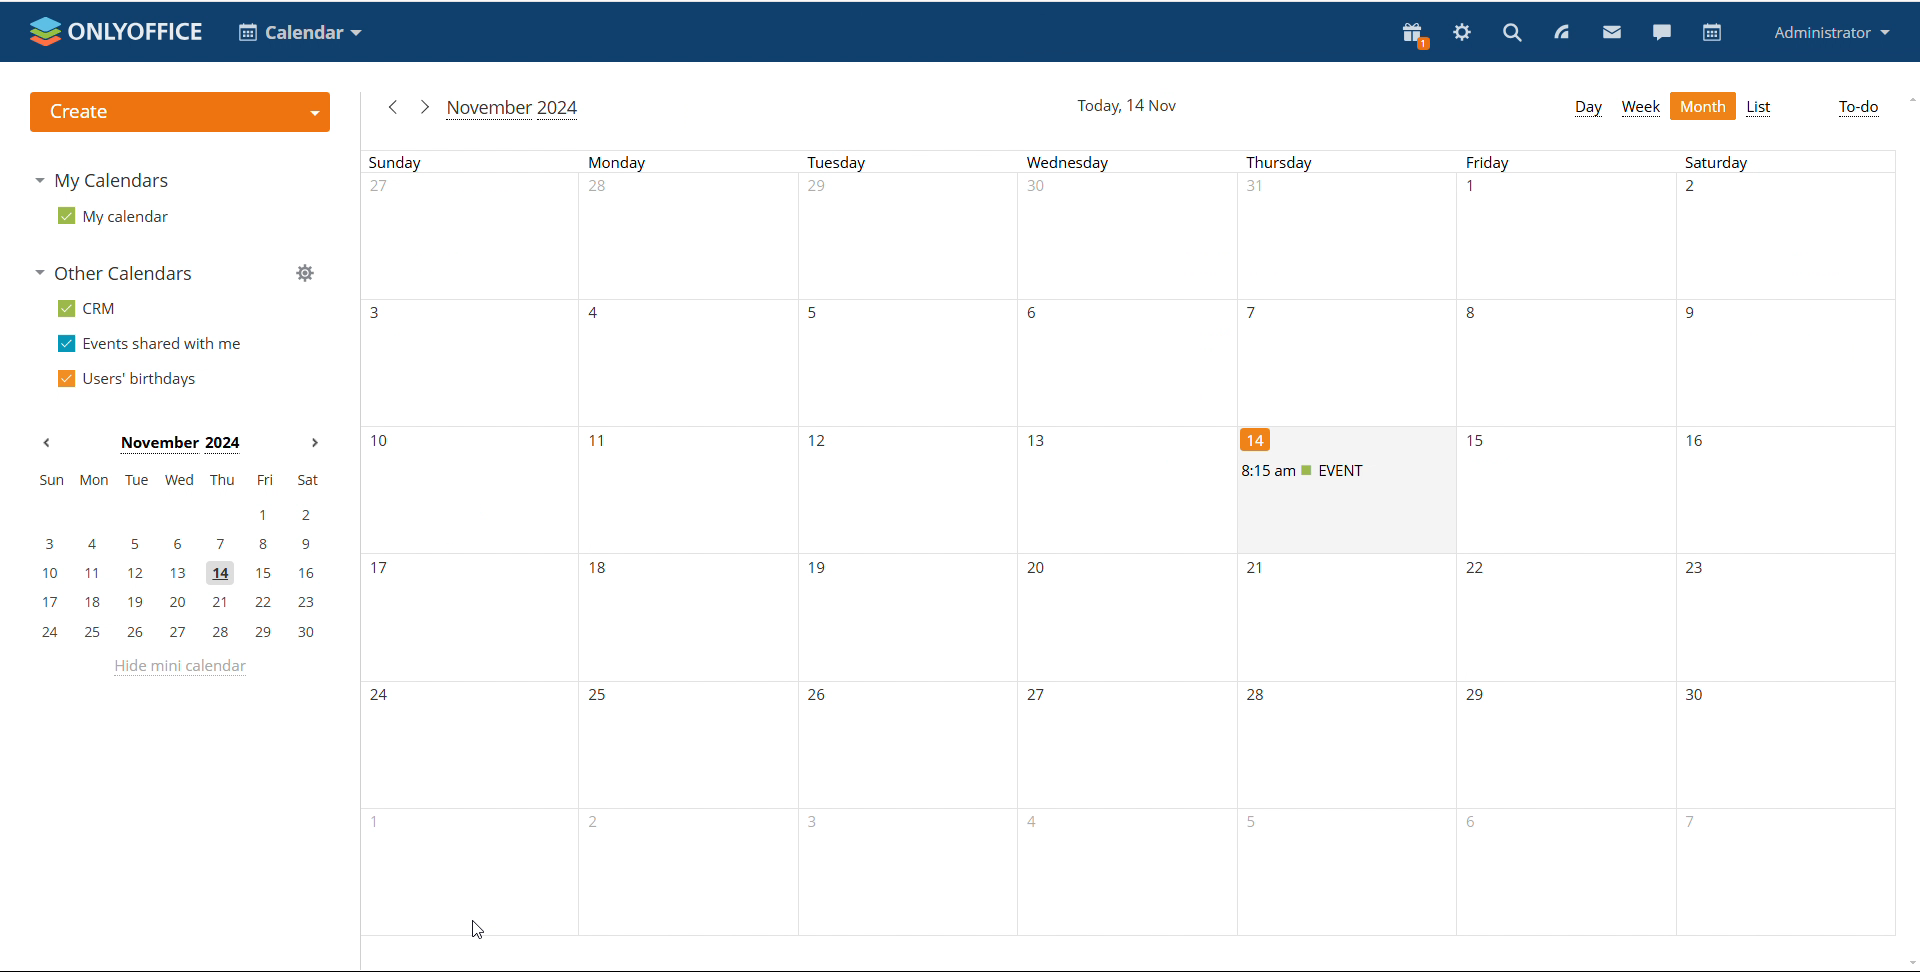 The height and width of the screenshot is (972, 1920). I want to click on next month, so click(423, 106).